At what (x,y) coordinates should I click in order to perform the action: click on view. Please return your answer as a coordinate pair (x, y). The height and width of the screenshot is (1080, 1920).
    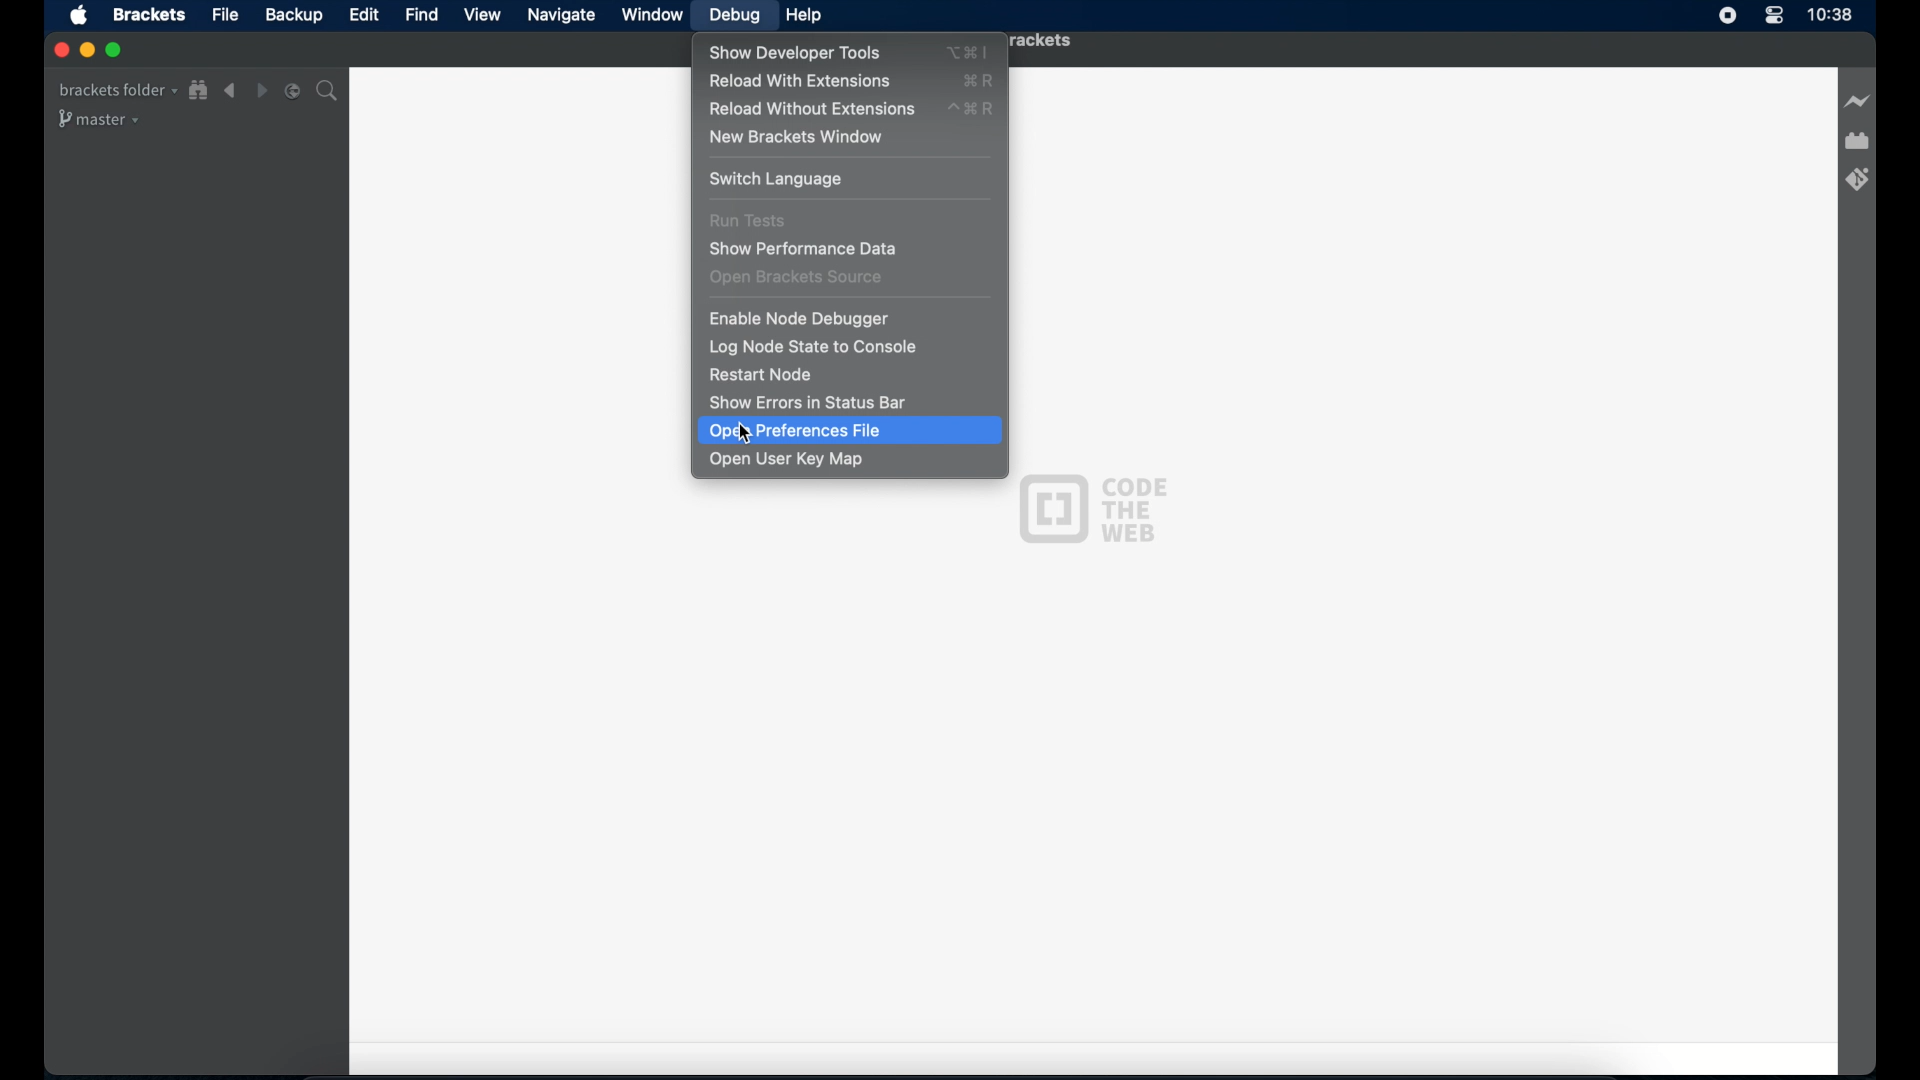
    Looking at the image, I should click on (483, 15).